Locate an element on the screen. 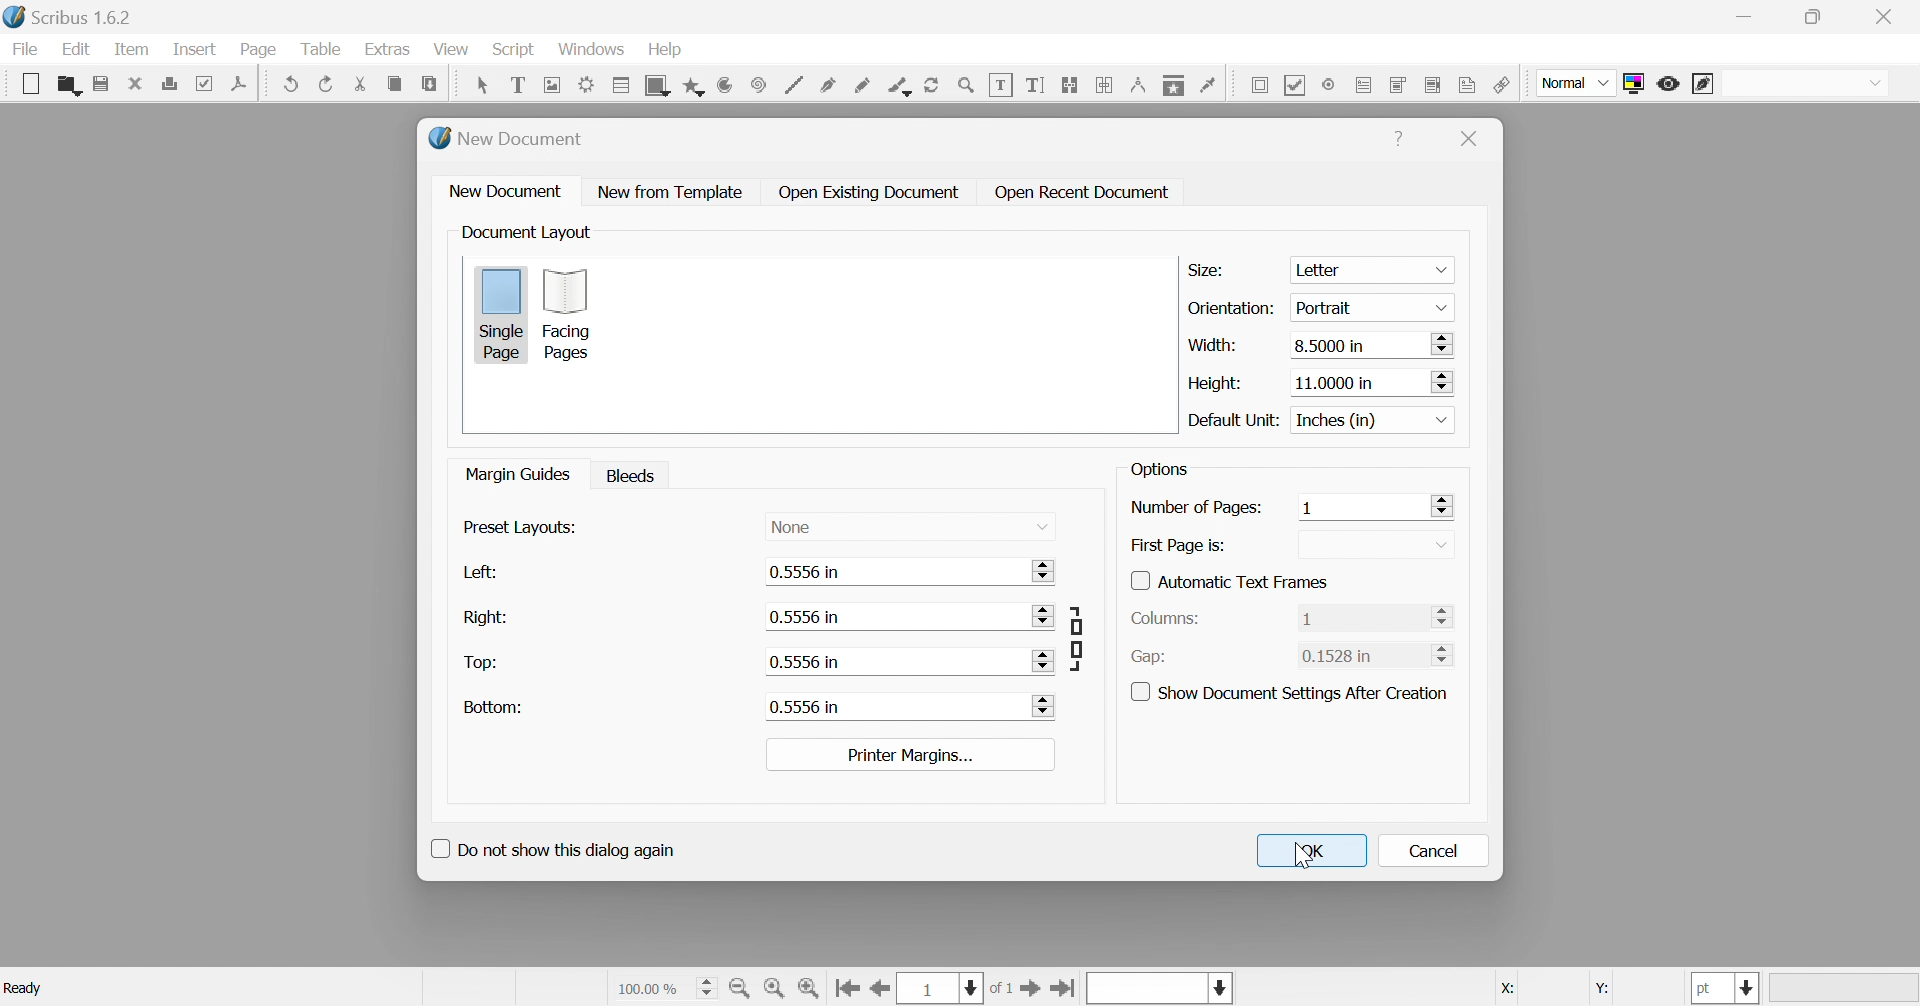 This screenshot has height=1006, width=1920. render frame is located at coordinates (589, 83).